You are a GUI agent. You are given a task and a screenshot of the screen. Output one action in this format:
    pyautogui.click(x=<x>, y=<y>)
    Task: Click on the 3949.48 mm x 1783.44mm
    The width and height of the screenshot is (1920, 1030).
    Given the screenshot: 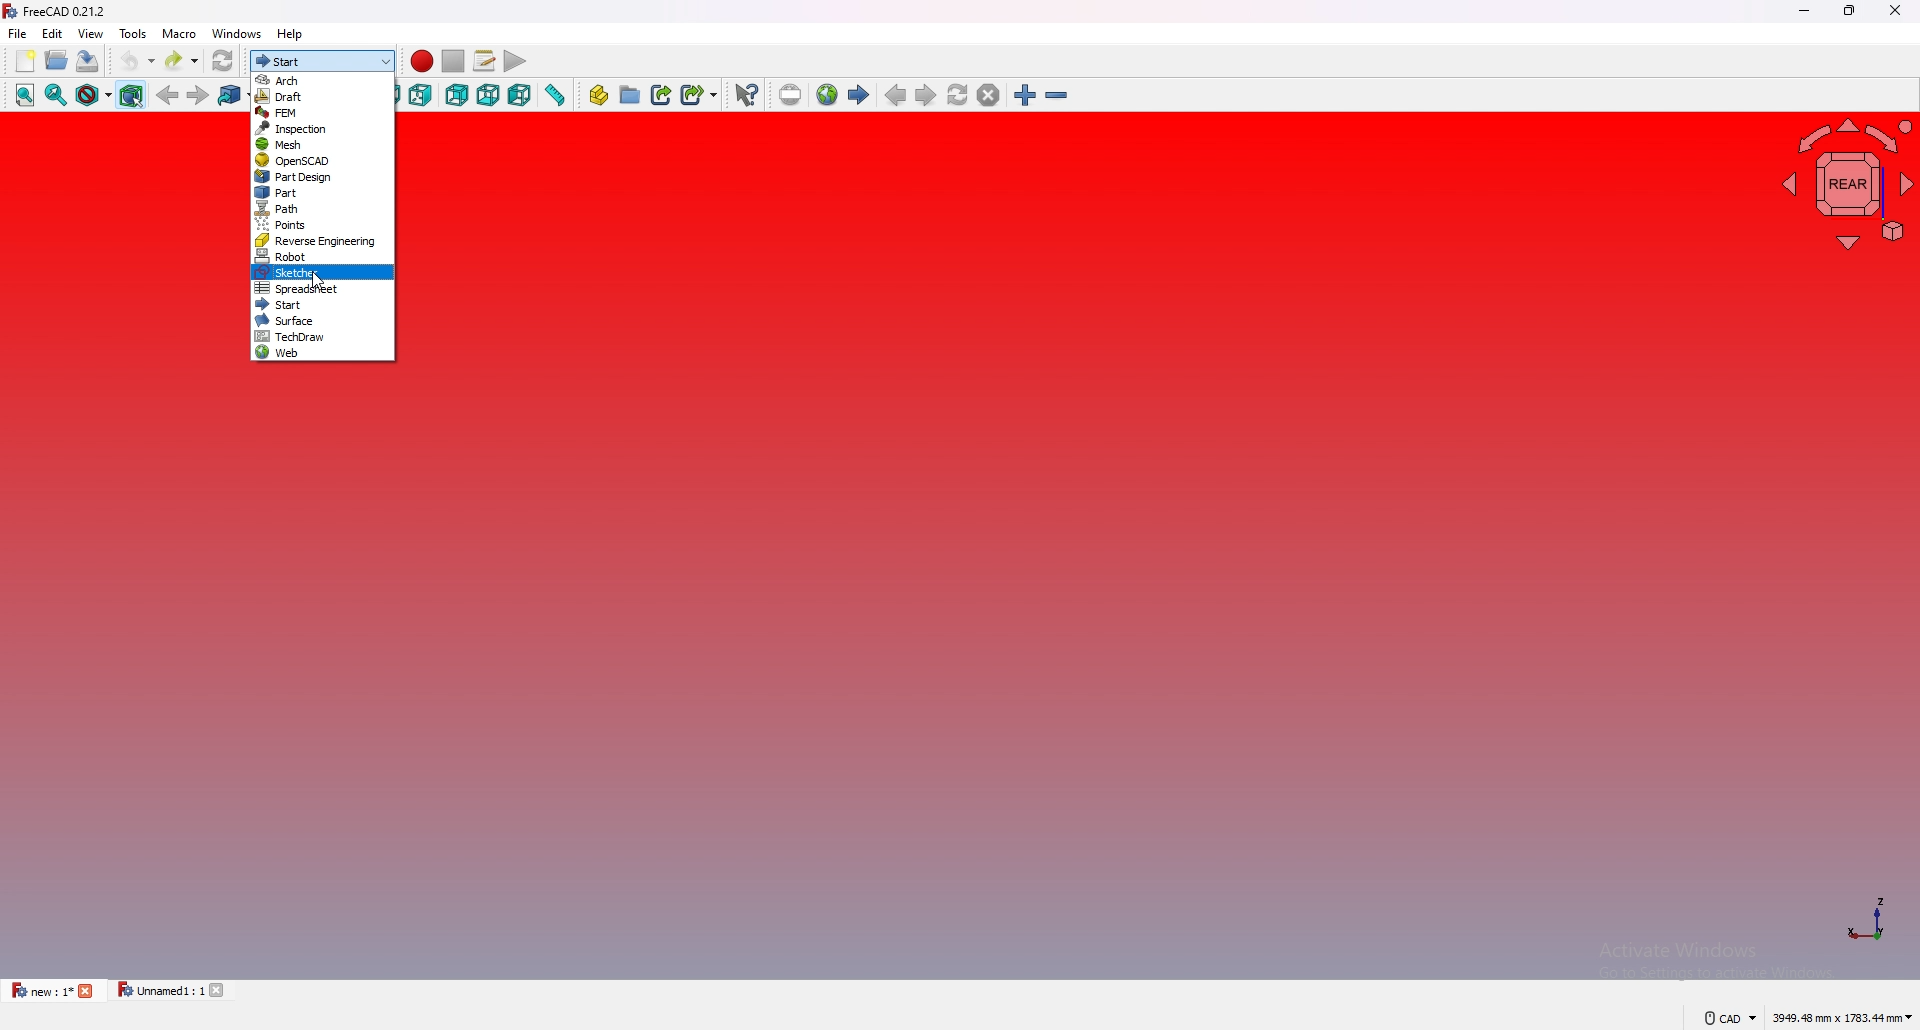 What is the action you would take?
    pyautogui.click(x=1844, y=1015)
    